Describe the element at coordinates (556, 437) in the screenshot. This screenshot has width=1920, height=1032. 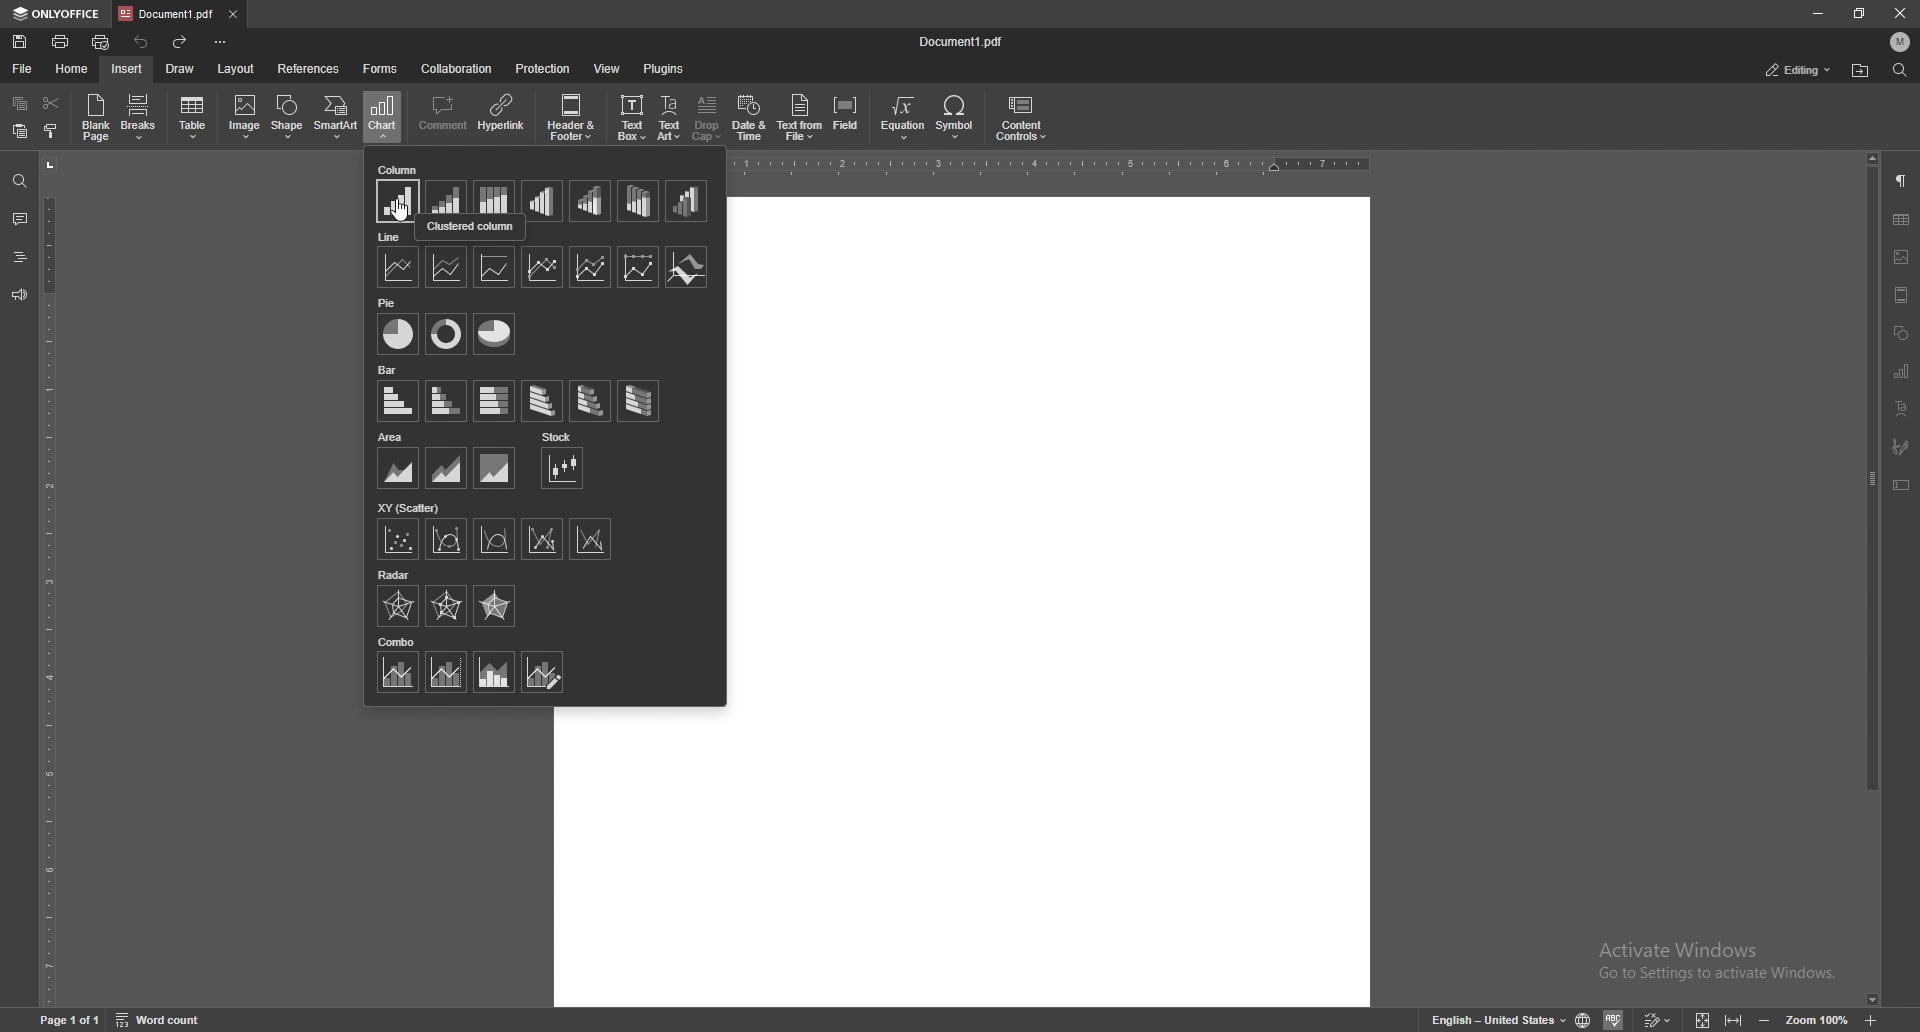
I see `stock` at that location.